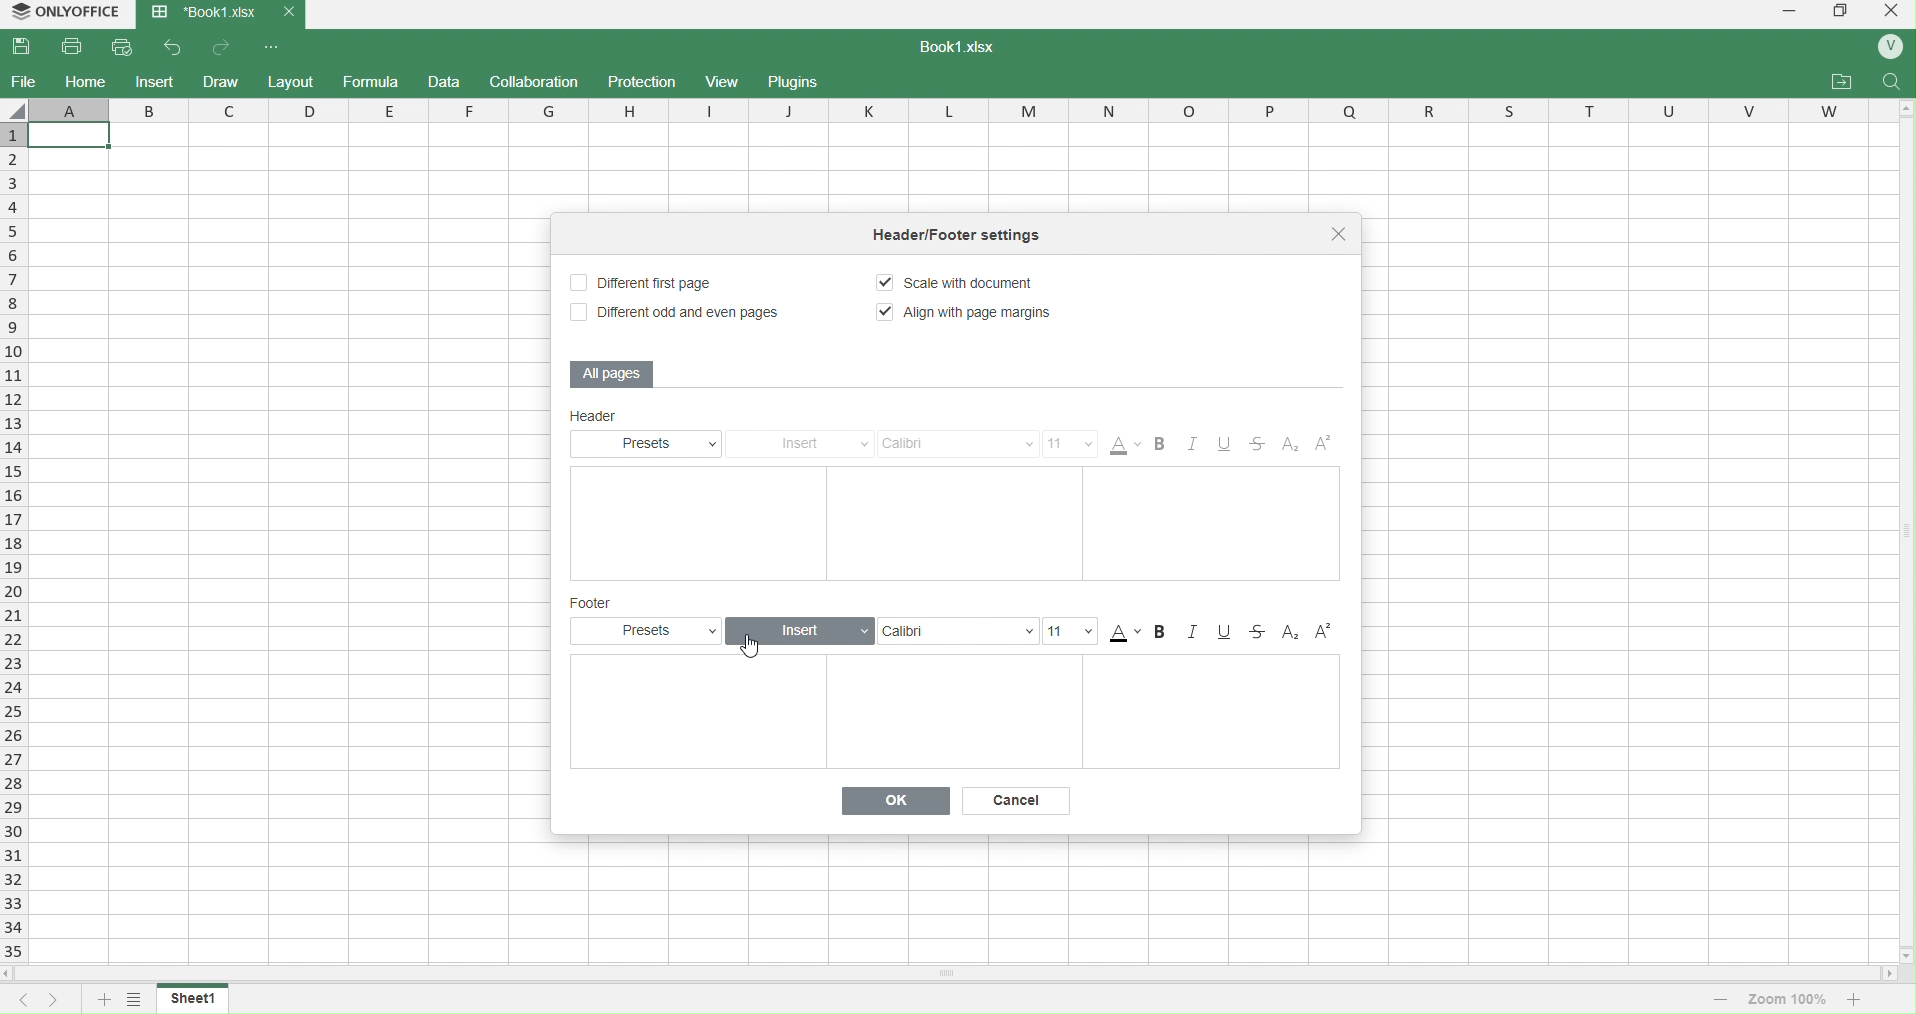  I want to click on book1.xlsx, so click(968, 49).